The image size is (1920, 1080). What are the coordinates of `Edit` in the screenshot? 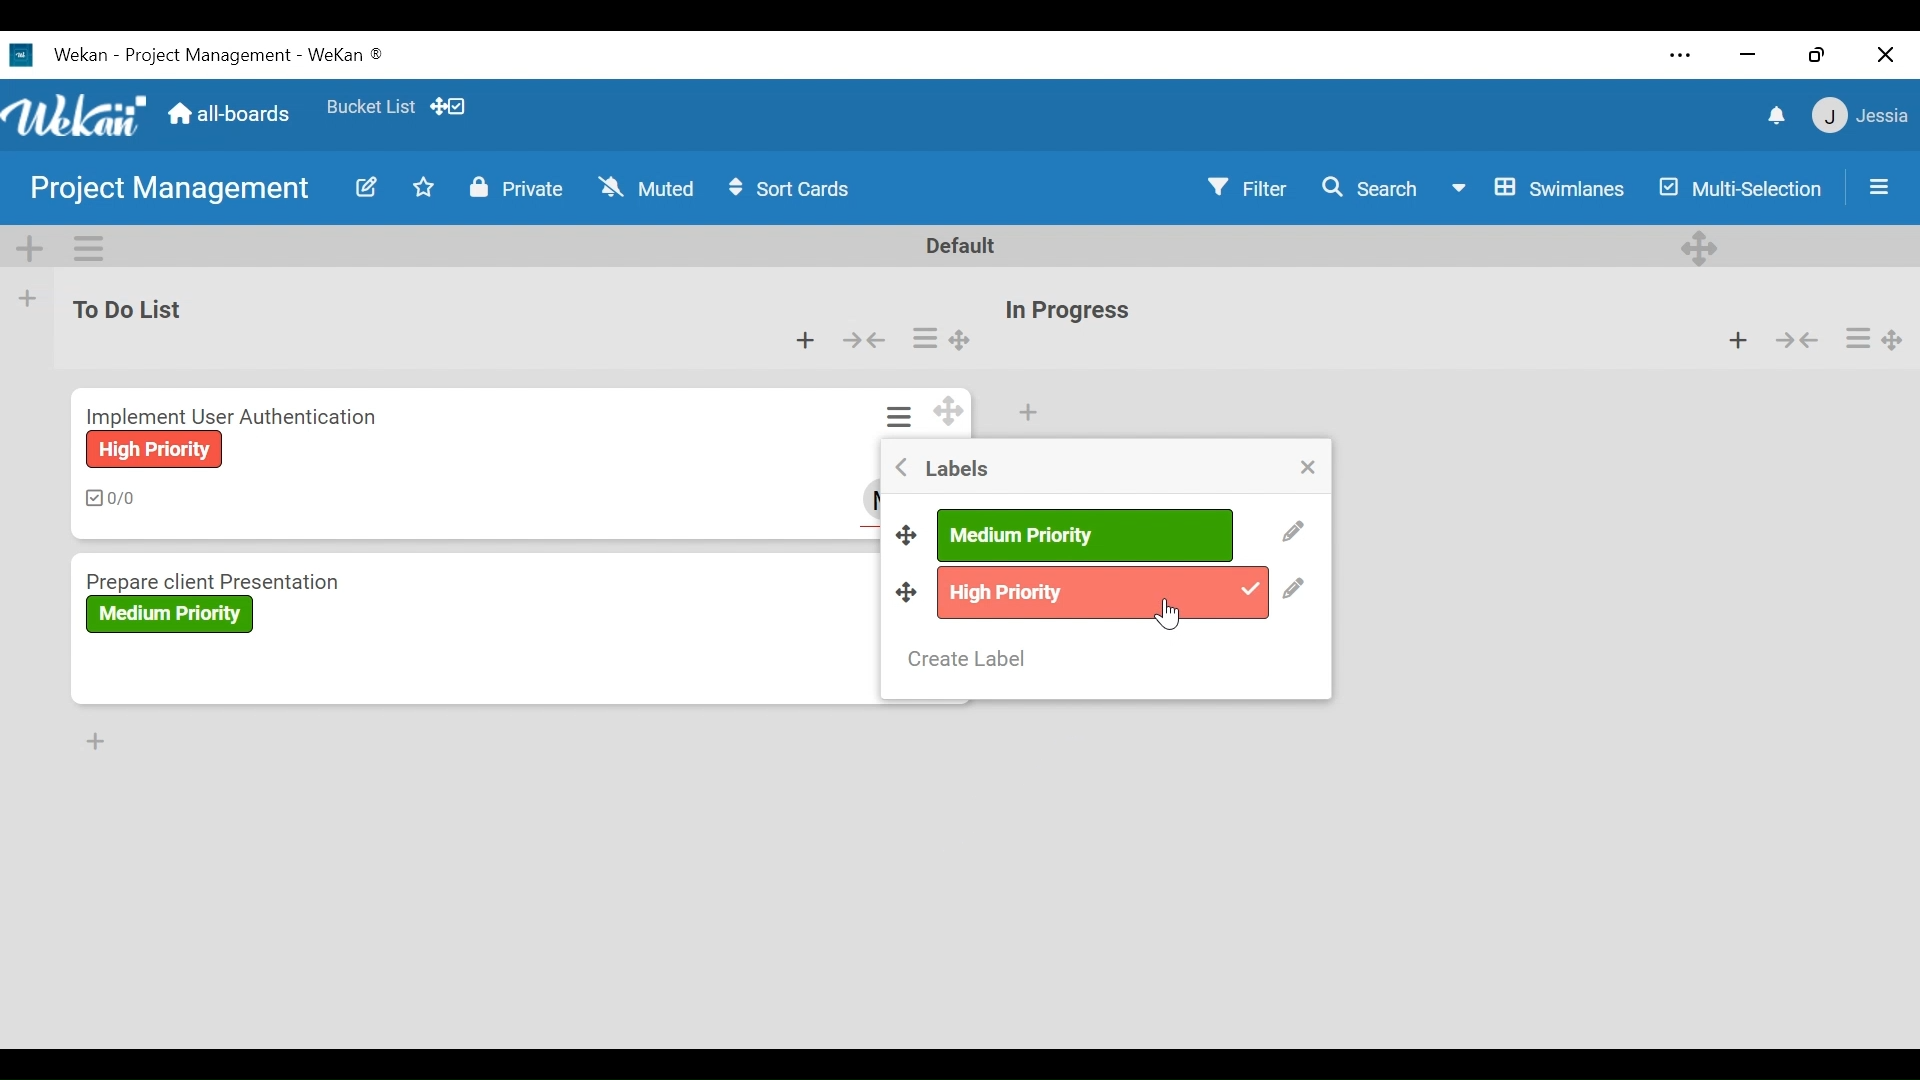 It's located at (367, 187).